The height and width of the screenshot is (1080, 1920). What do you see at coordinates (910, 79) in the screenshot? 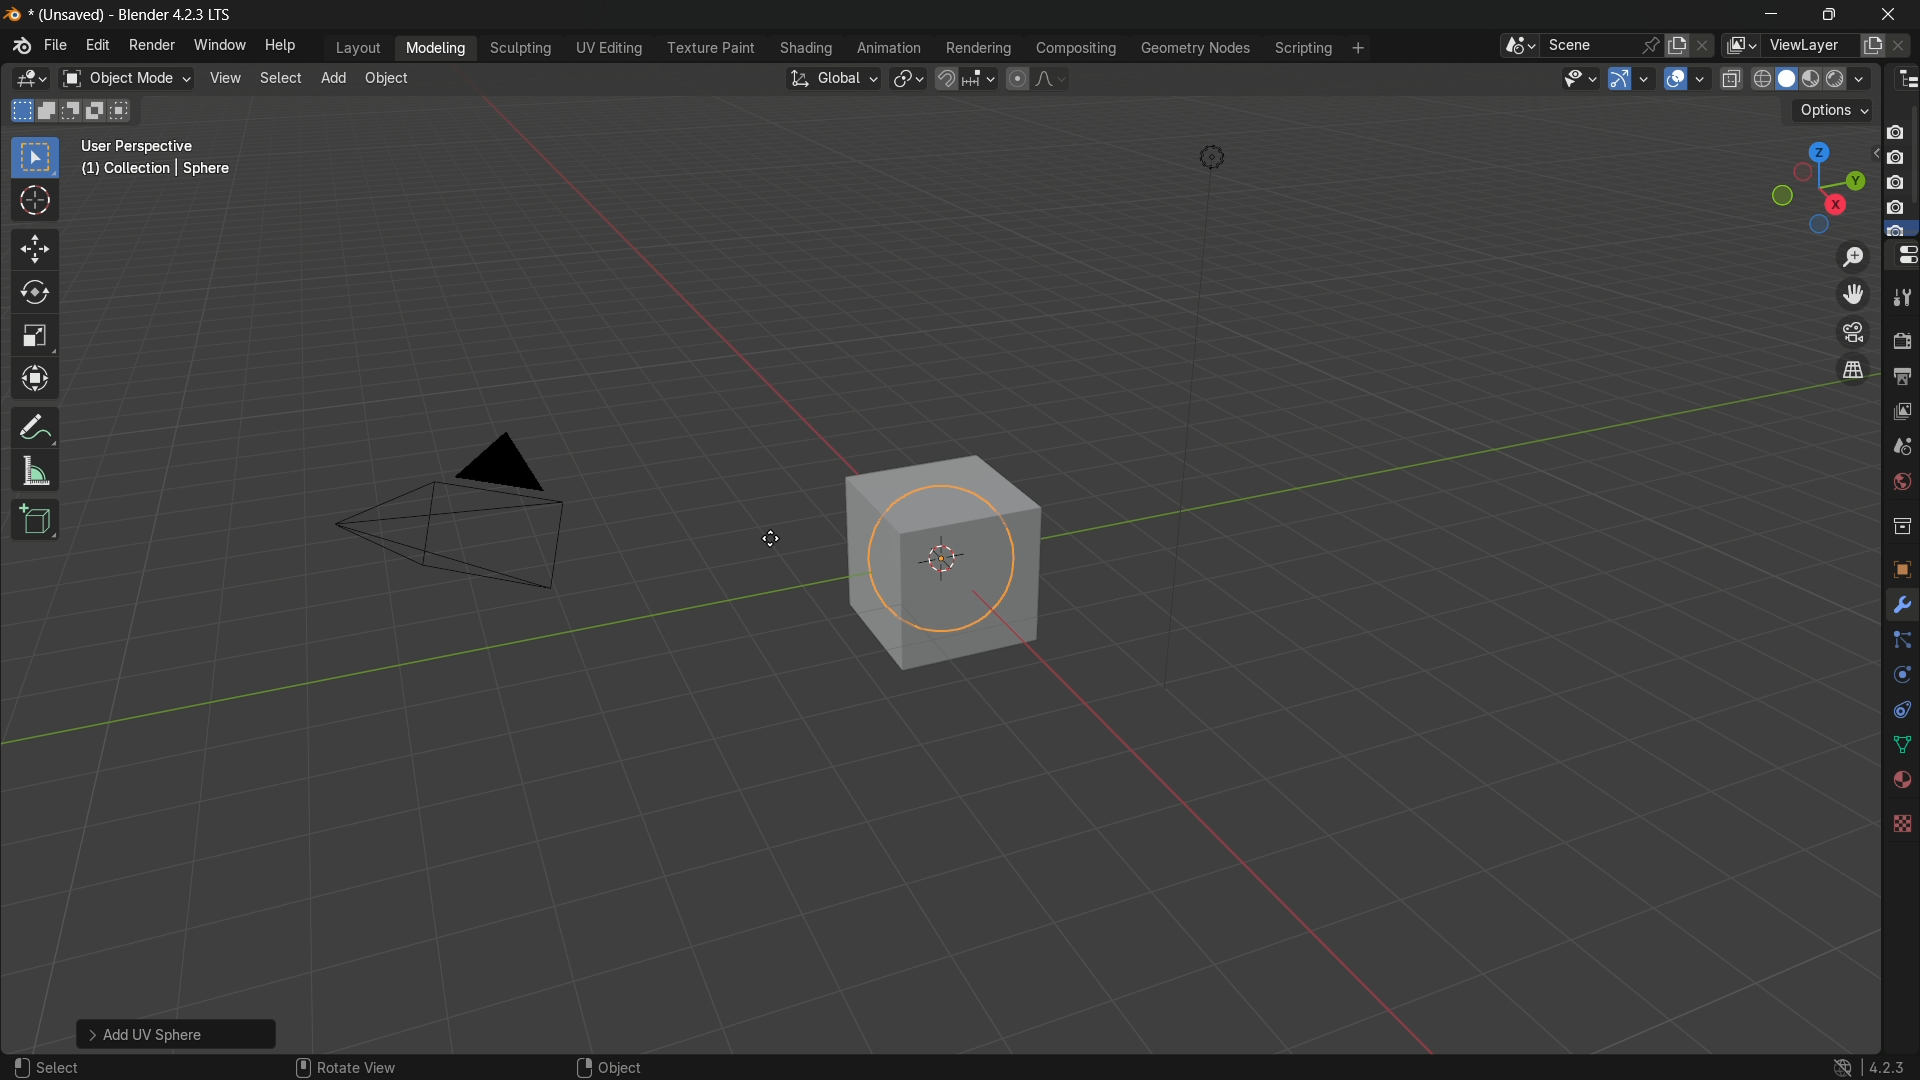
I see `transform pivot table` at bounding box center [910, 79].